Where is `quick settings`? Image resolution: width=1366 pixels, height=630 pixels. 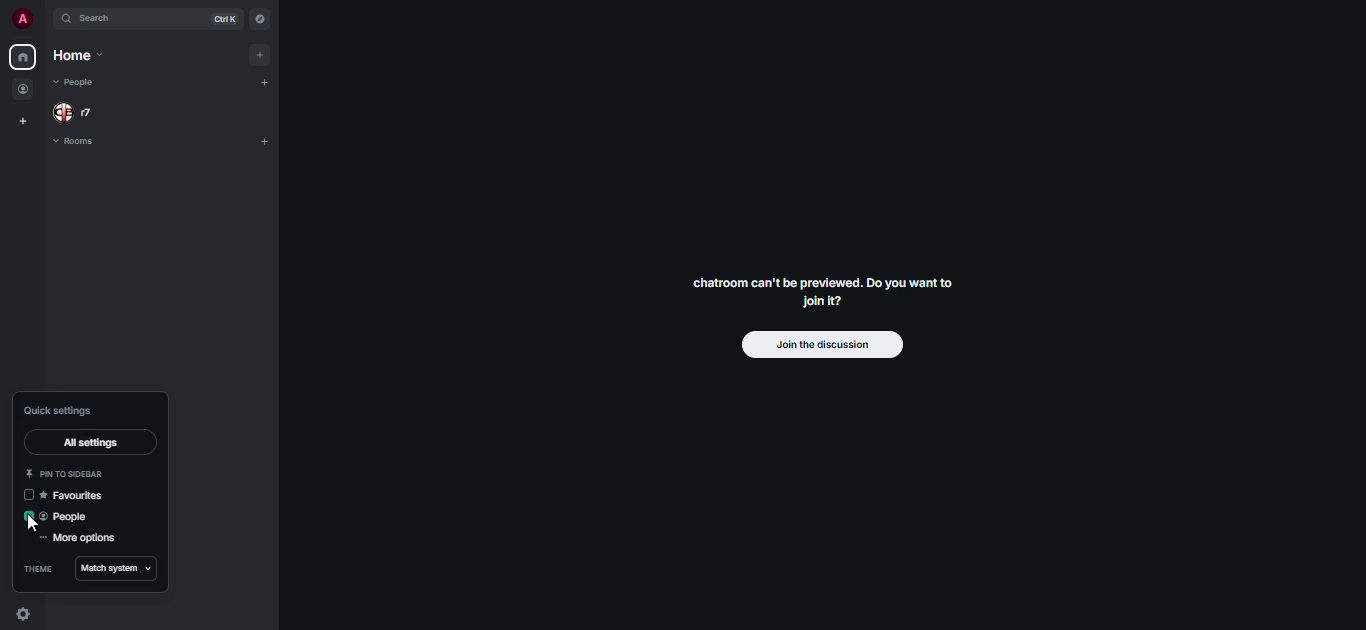 quick settings is located at coordinates (20, 614).